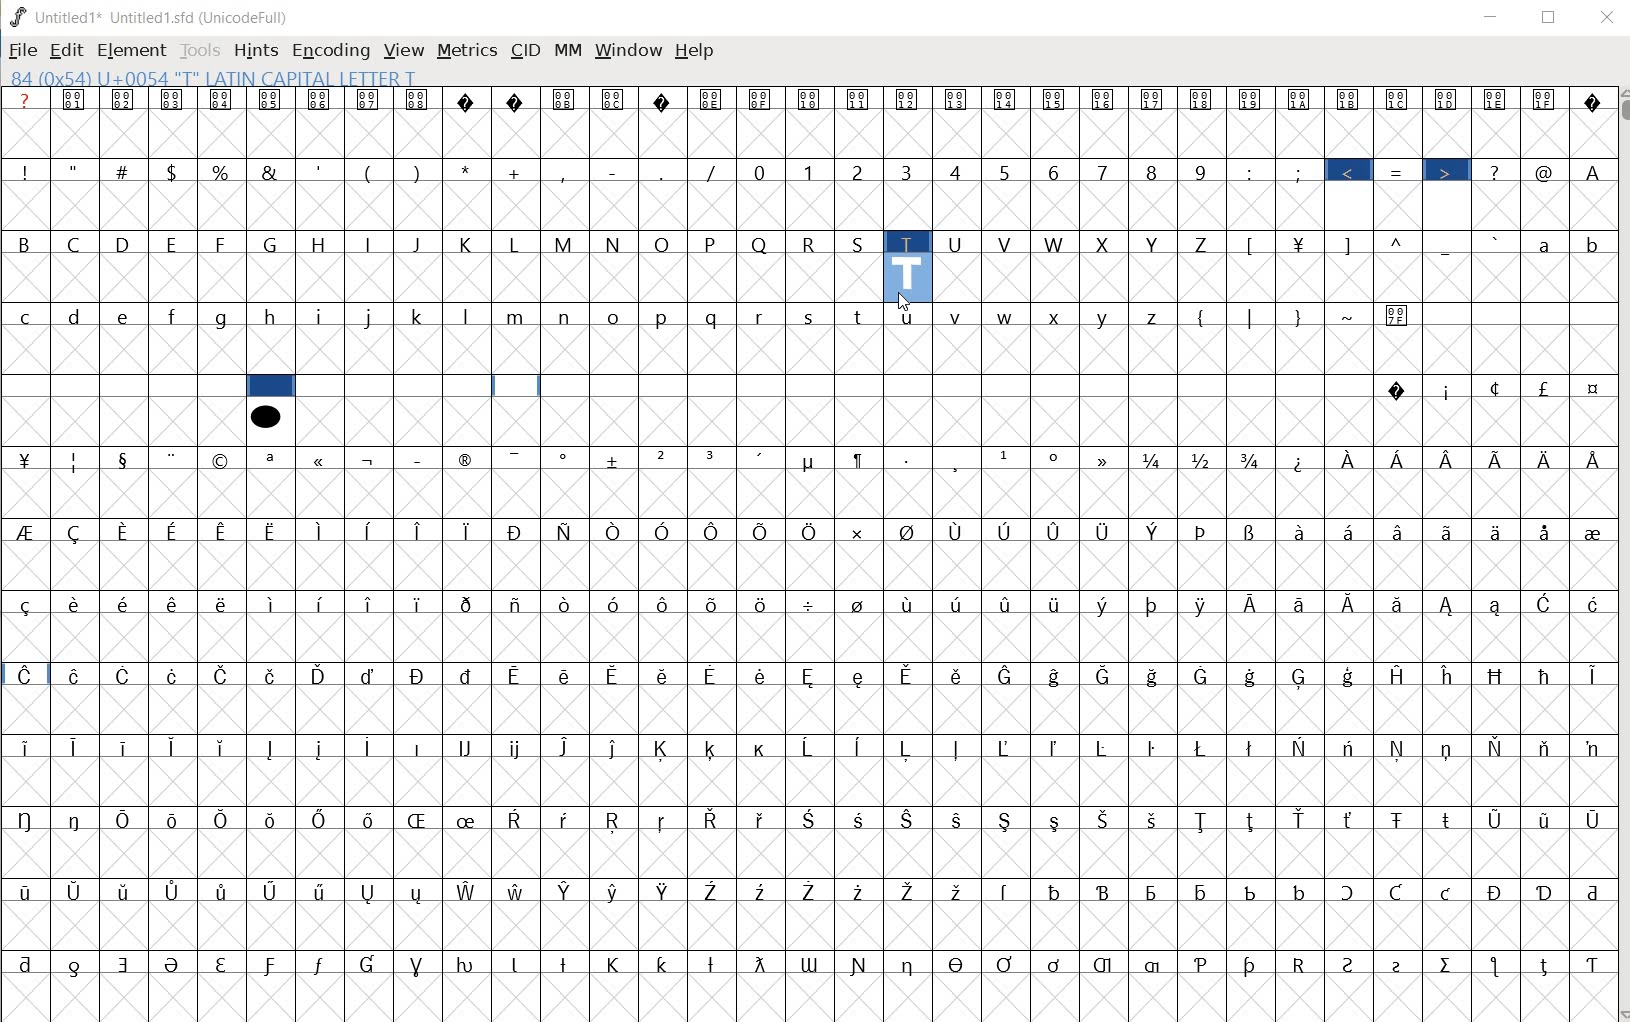 Image resolution: width=1630 pixels, height=1022 pixels. I want to click on G, so click(271, 245).